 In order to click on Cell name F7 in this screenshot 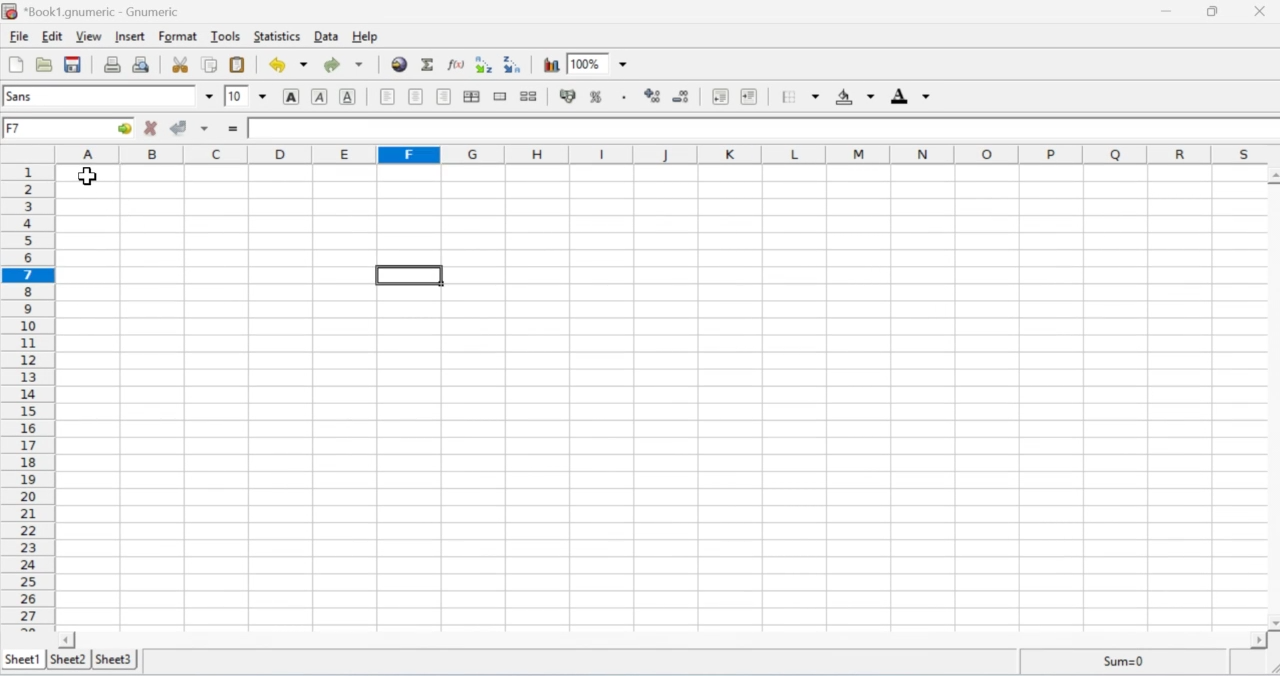, I will do `click(42, 130)`.